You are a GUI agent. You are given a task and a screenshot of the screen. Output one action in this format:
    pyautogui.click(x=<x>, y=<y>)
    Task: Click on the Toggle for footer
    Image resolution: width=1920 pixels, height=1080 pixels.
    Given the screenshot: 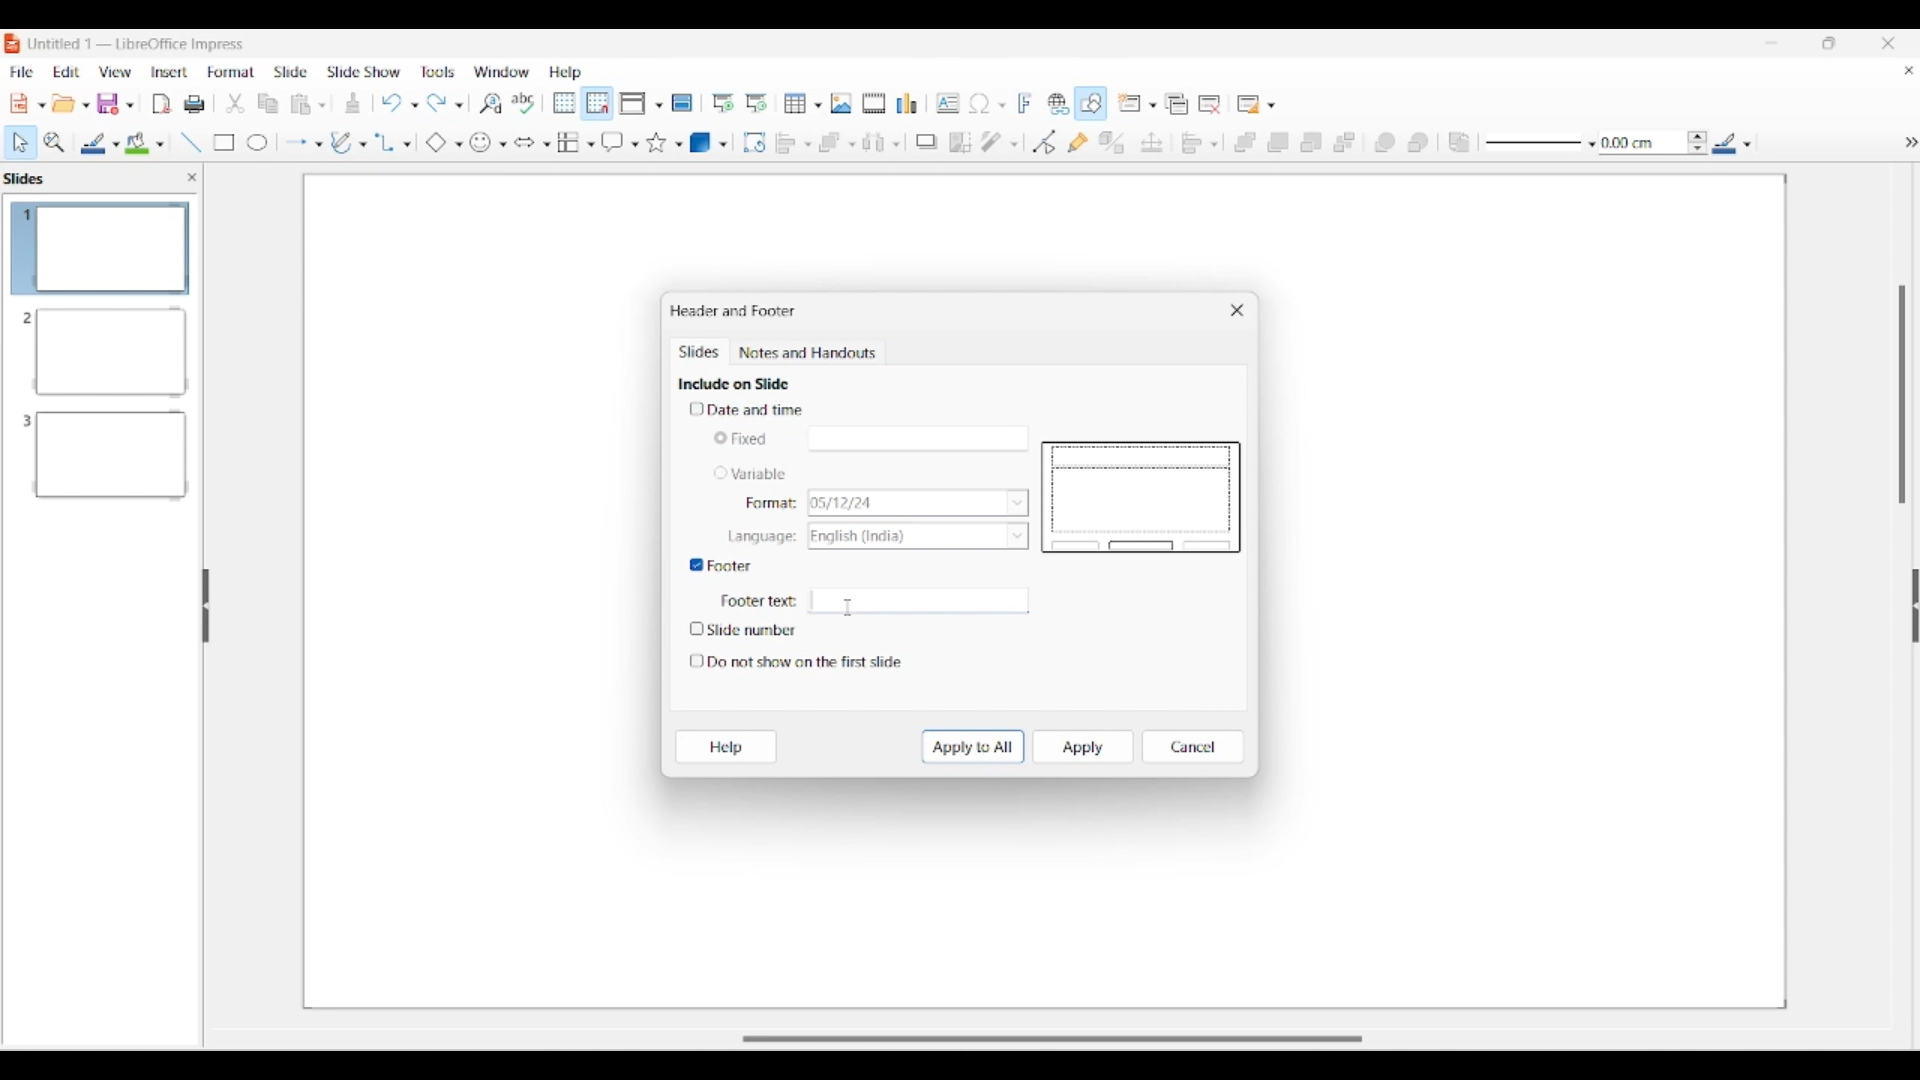 What is the action you would take?
    pyautogui.click(x=721, y=566)
    